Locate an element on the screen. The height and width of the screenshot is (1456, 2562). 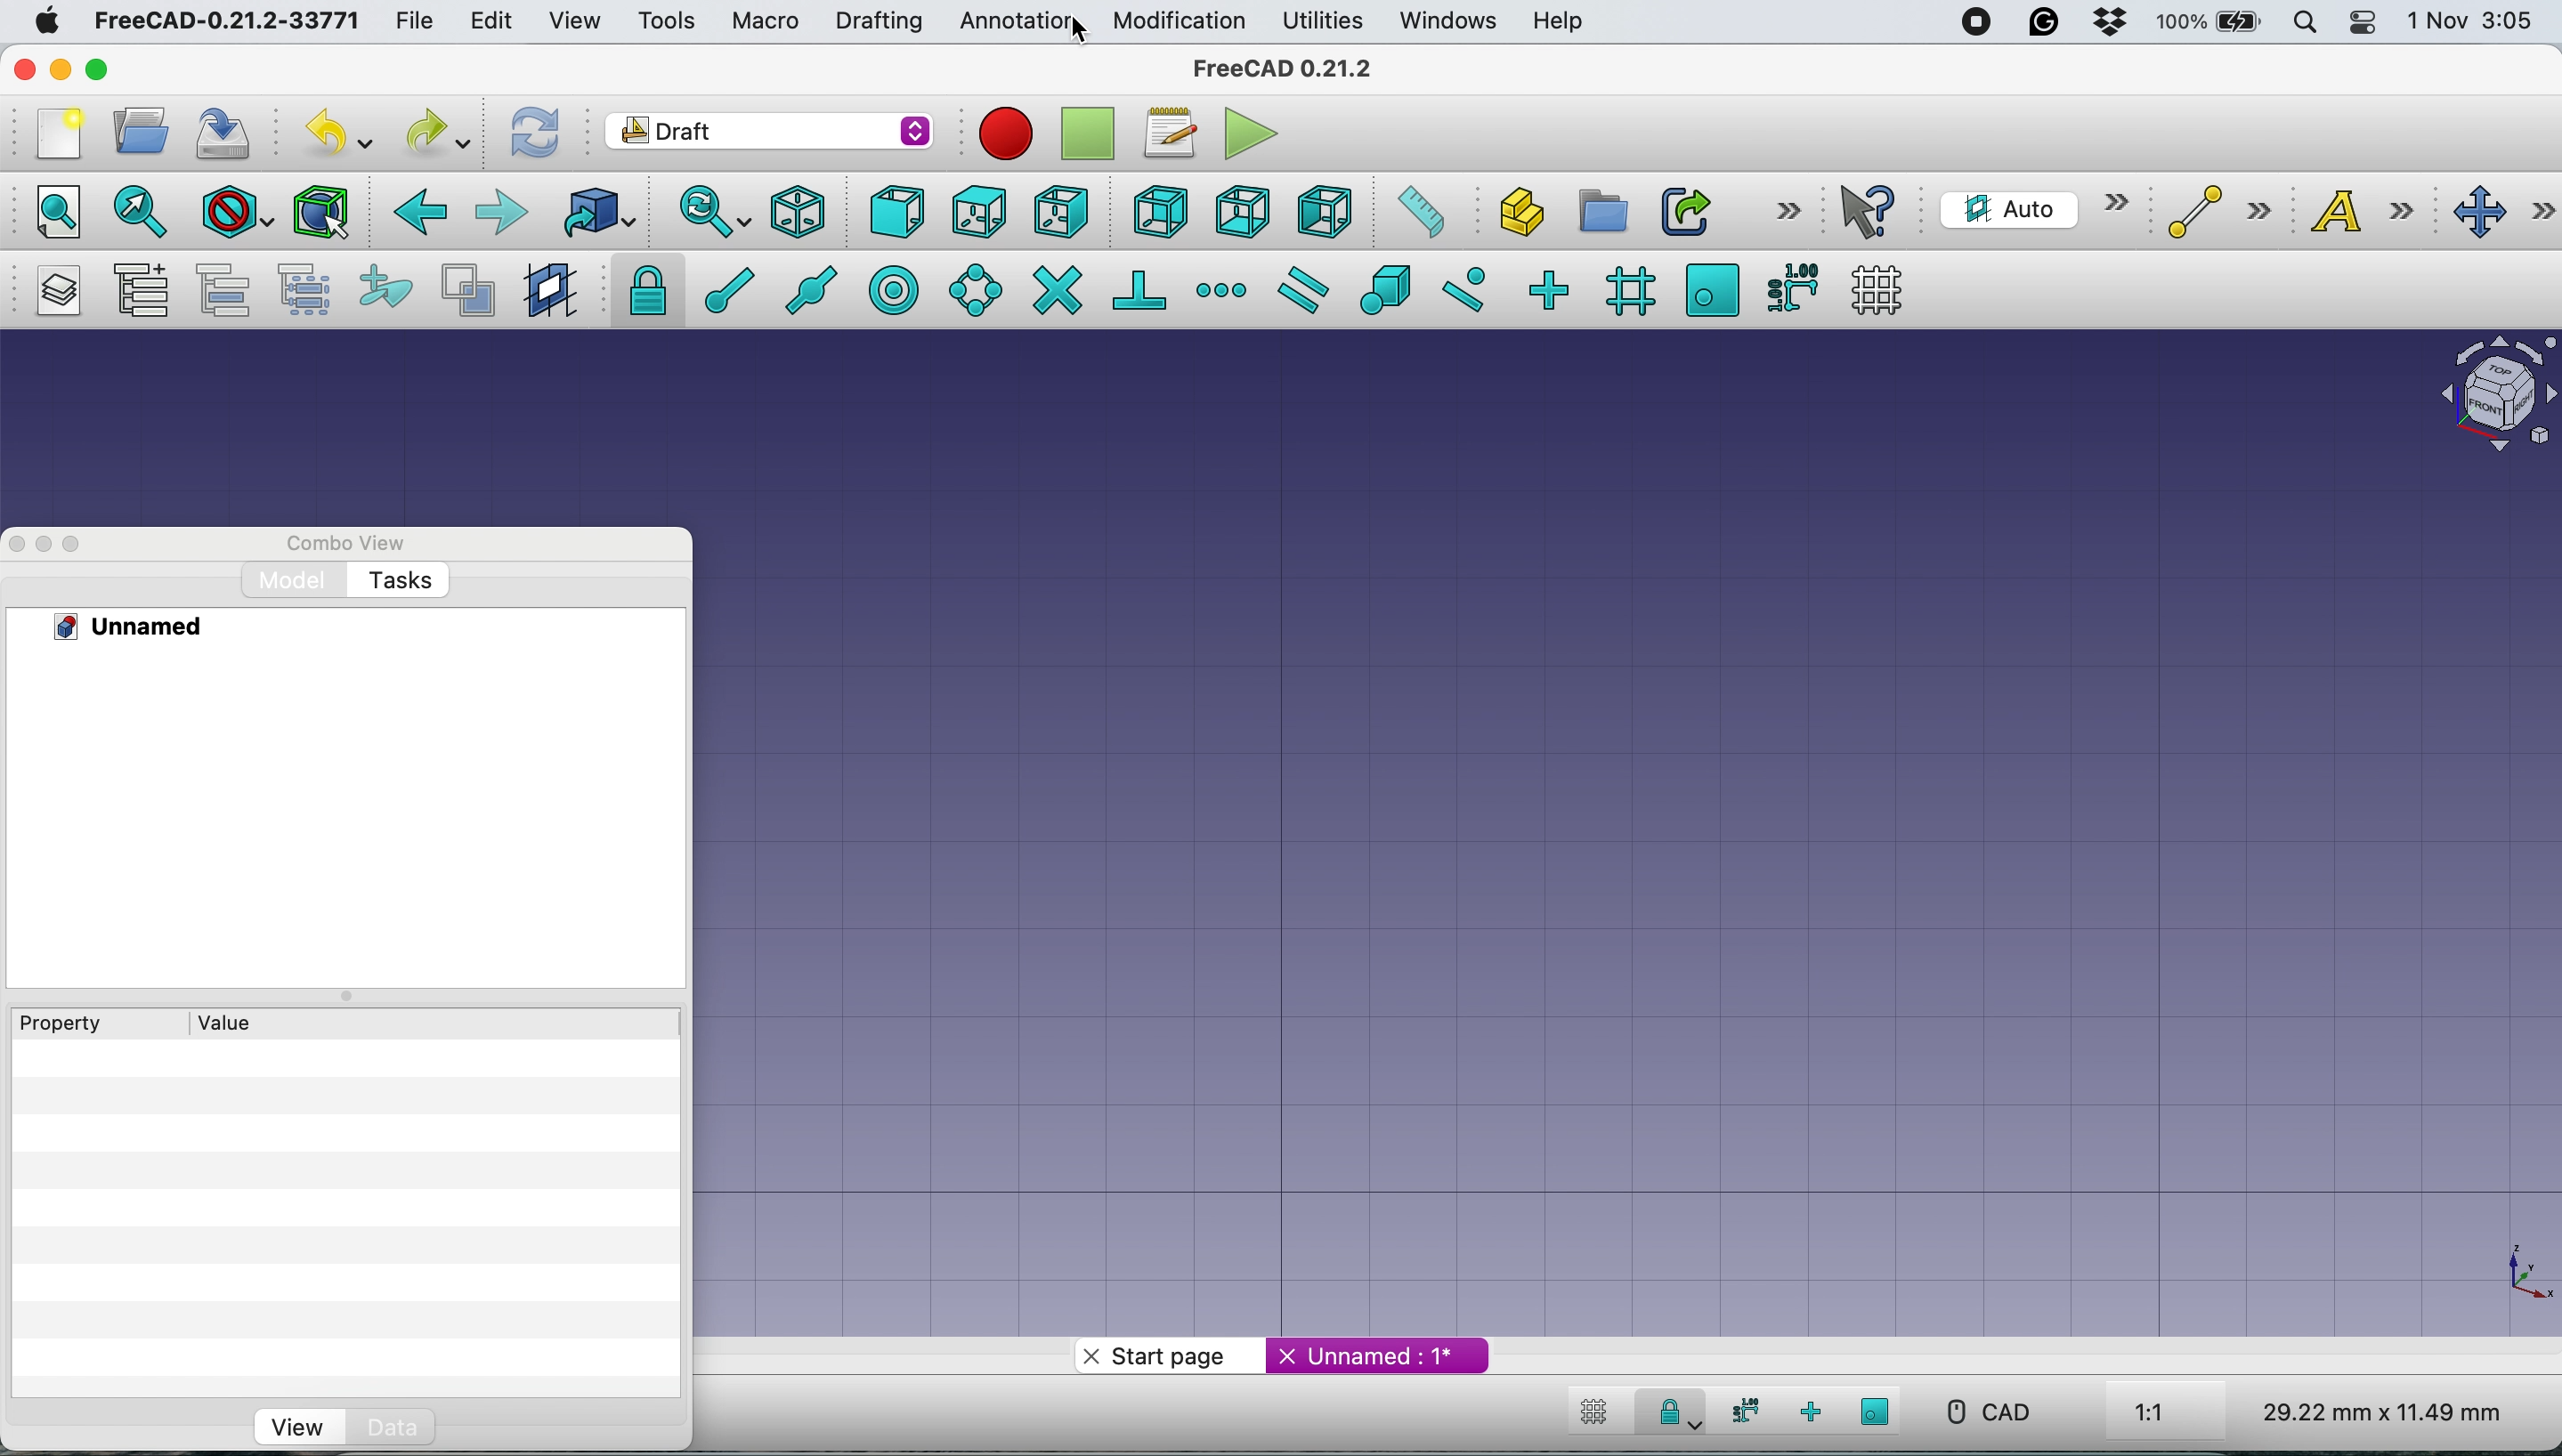
object interface is located at coordinates (2490, 390).